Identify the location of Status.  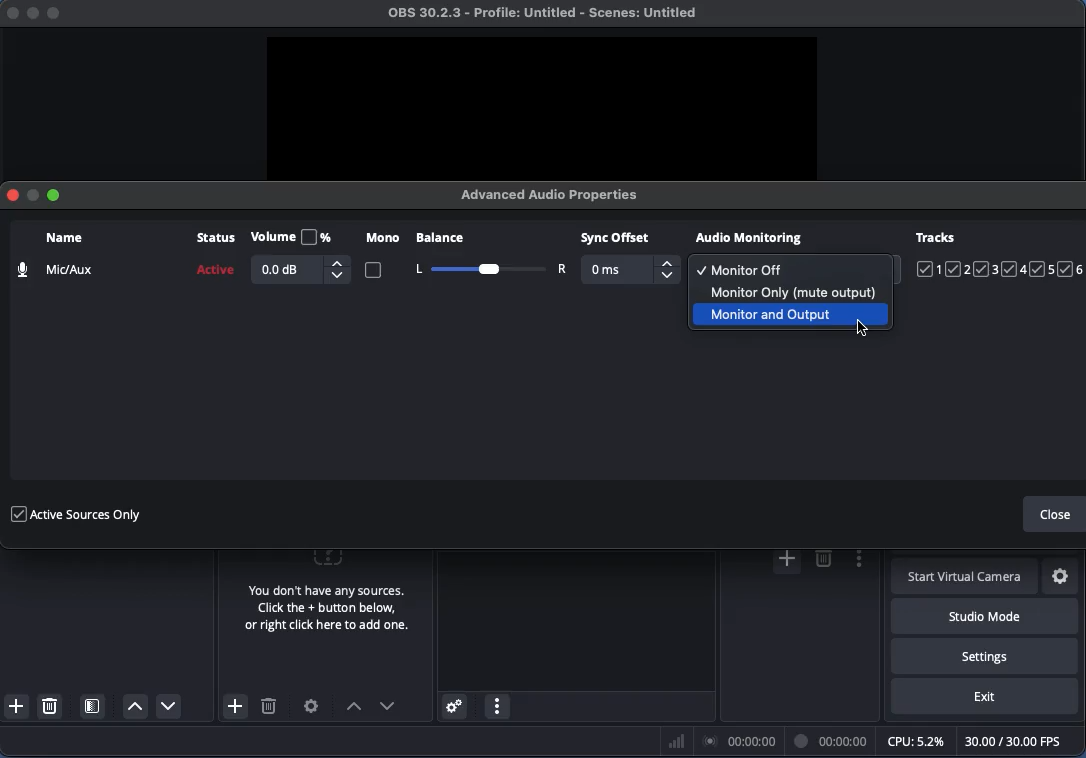
(213, 259).